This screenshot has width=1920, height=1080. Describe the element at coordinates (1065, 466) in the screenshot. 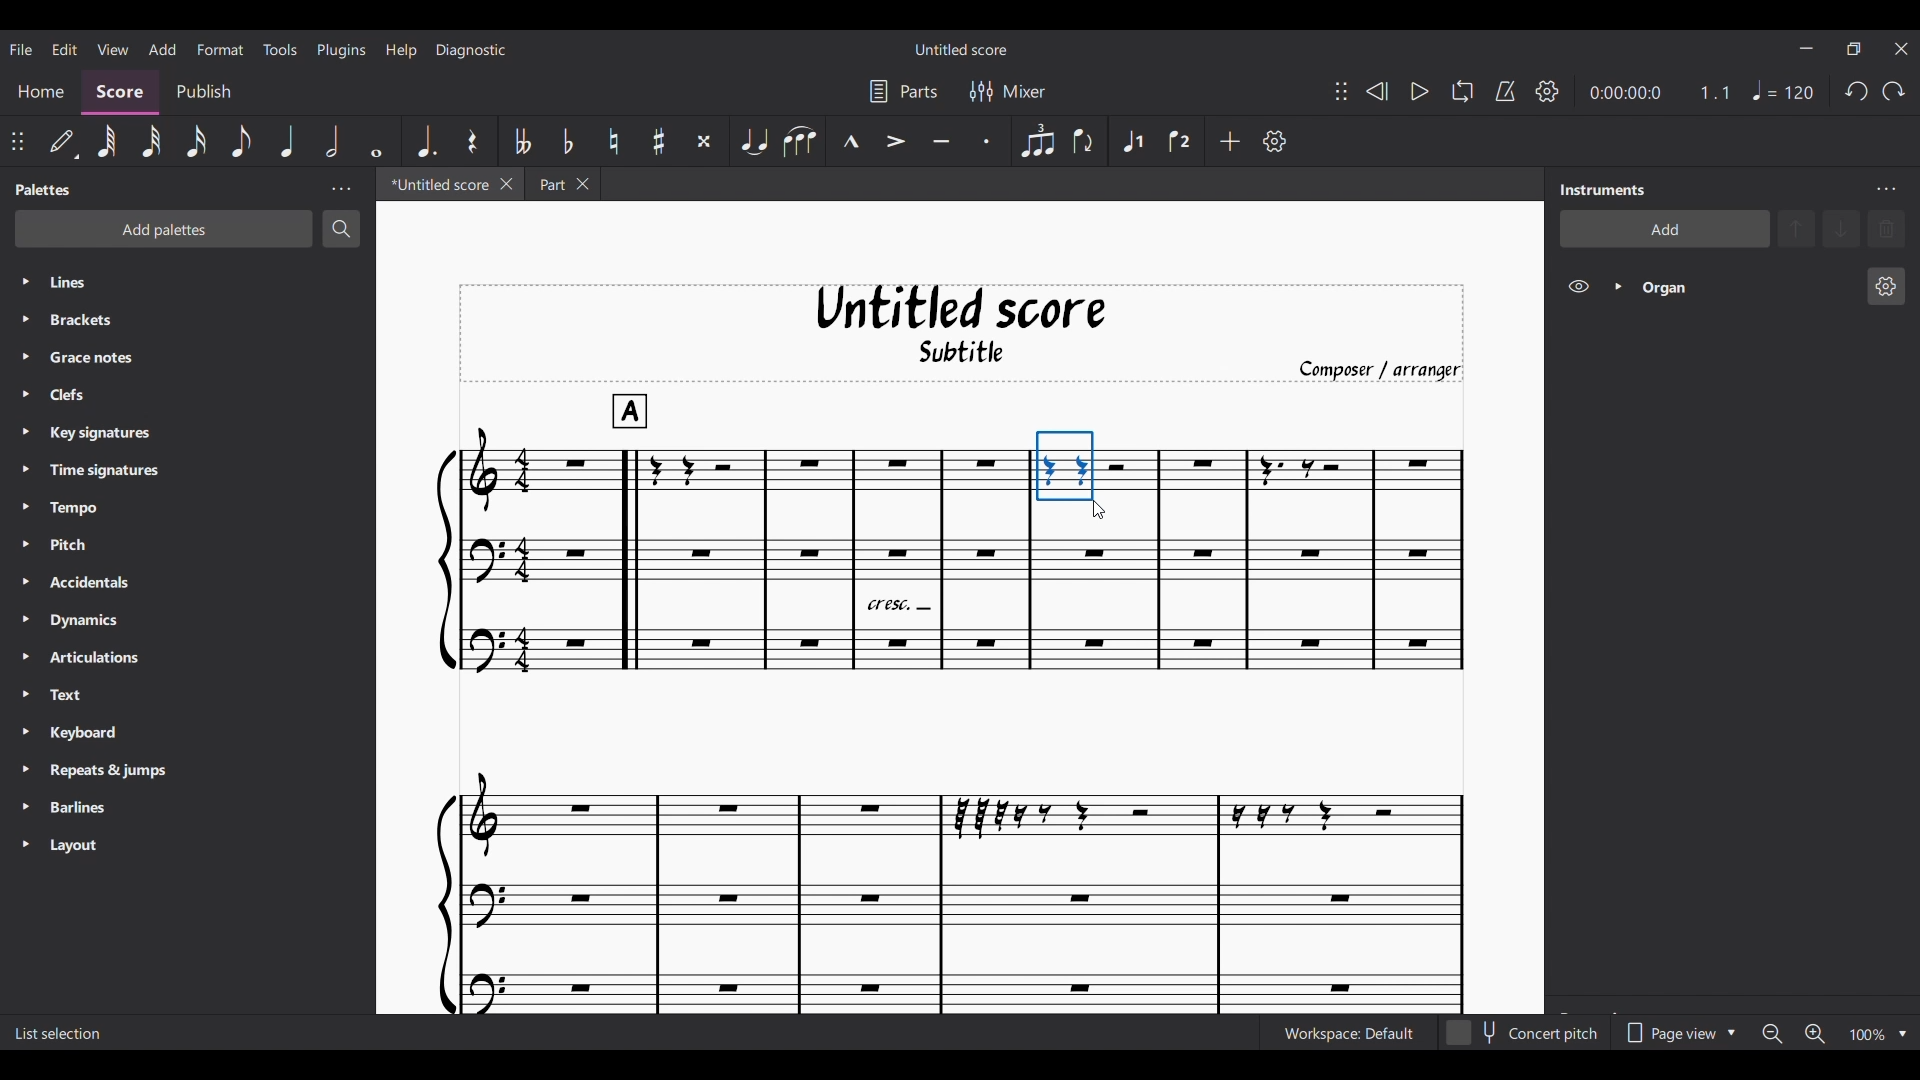

I see `Portion selected by cursor` at that location.